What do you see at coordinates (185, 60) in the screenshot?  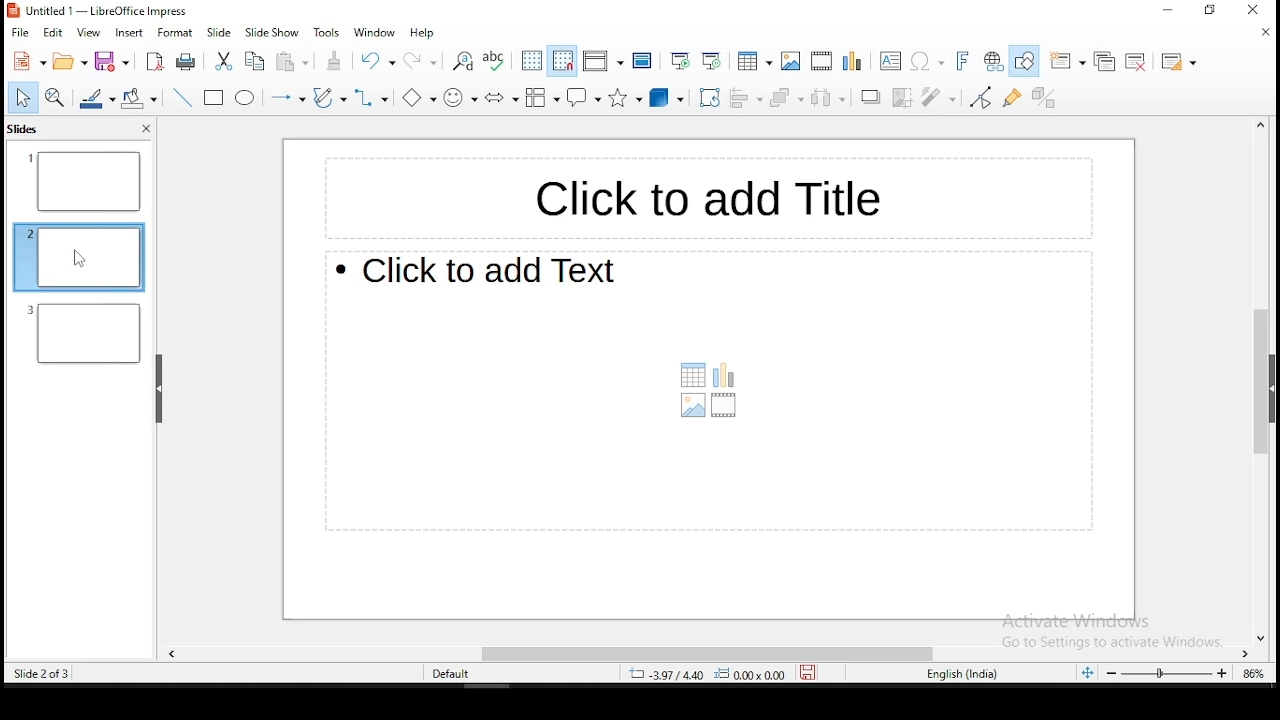 I see `print` at bounding box center [185, 60].